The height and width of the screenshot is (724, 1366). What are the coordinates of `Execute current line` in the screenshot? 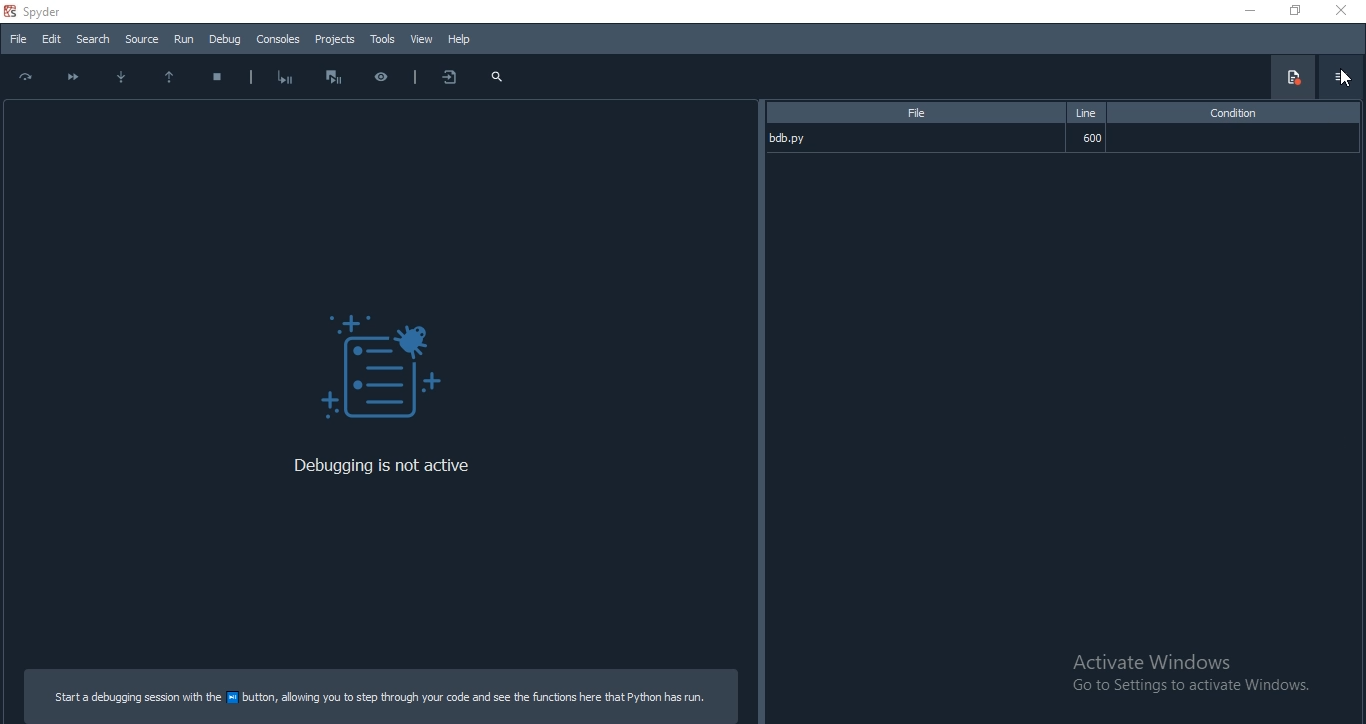 It's located at (25, 77).